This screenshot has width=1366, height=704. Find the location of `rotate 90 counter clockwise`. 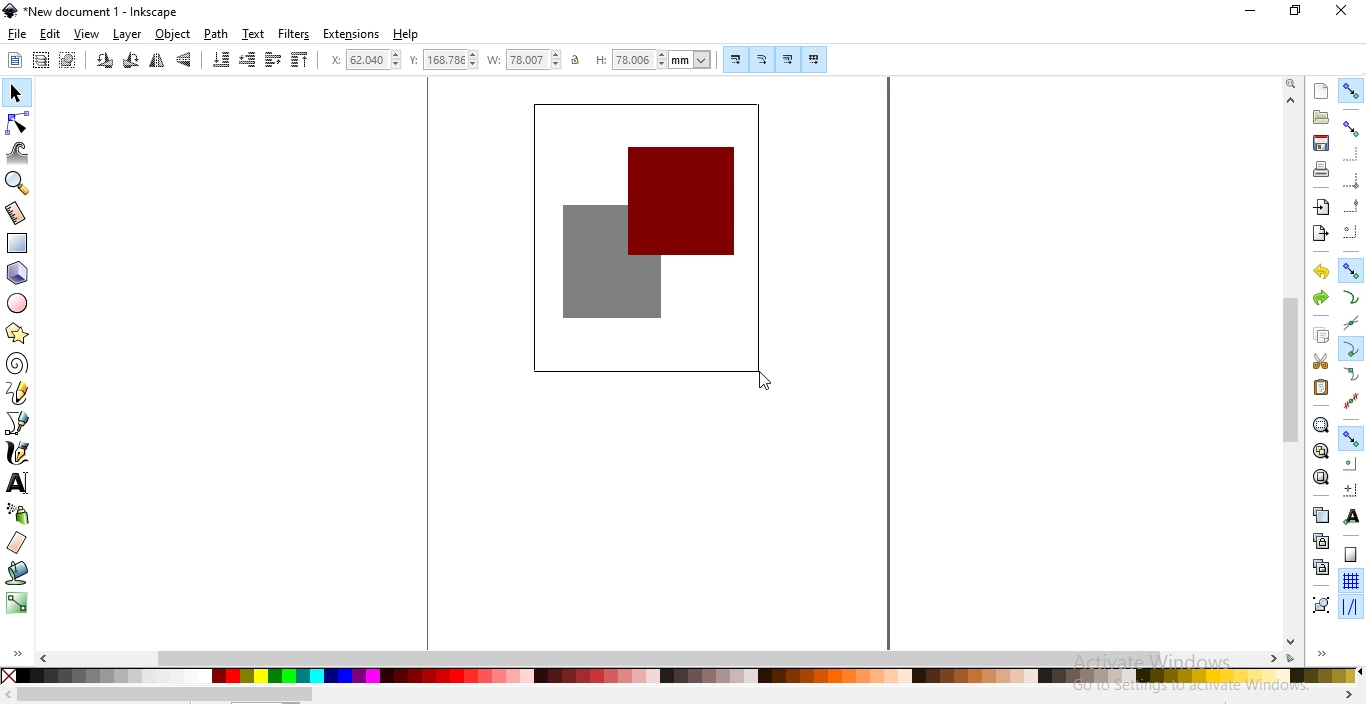

rotate 90 counter clockwise is located at coordinates (105, 62).